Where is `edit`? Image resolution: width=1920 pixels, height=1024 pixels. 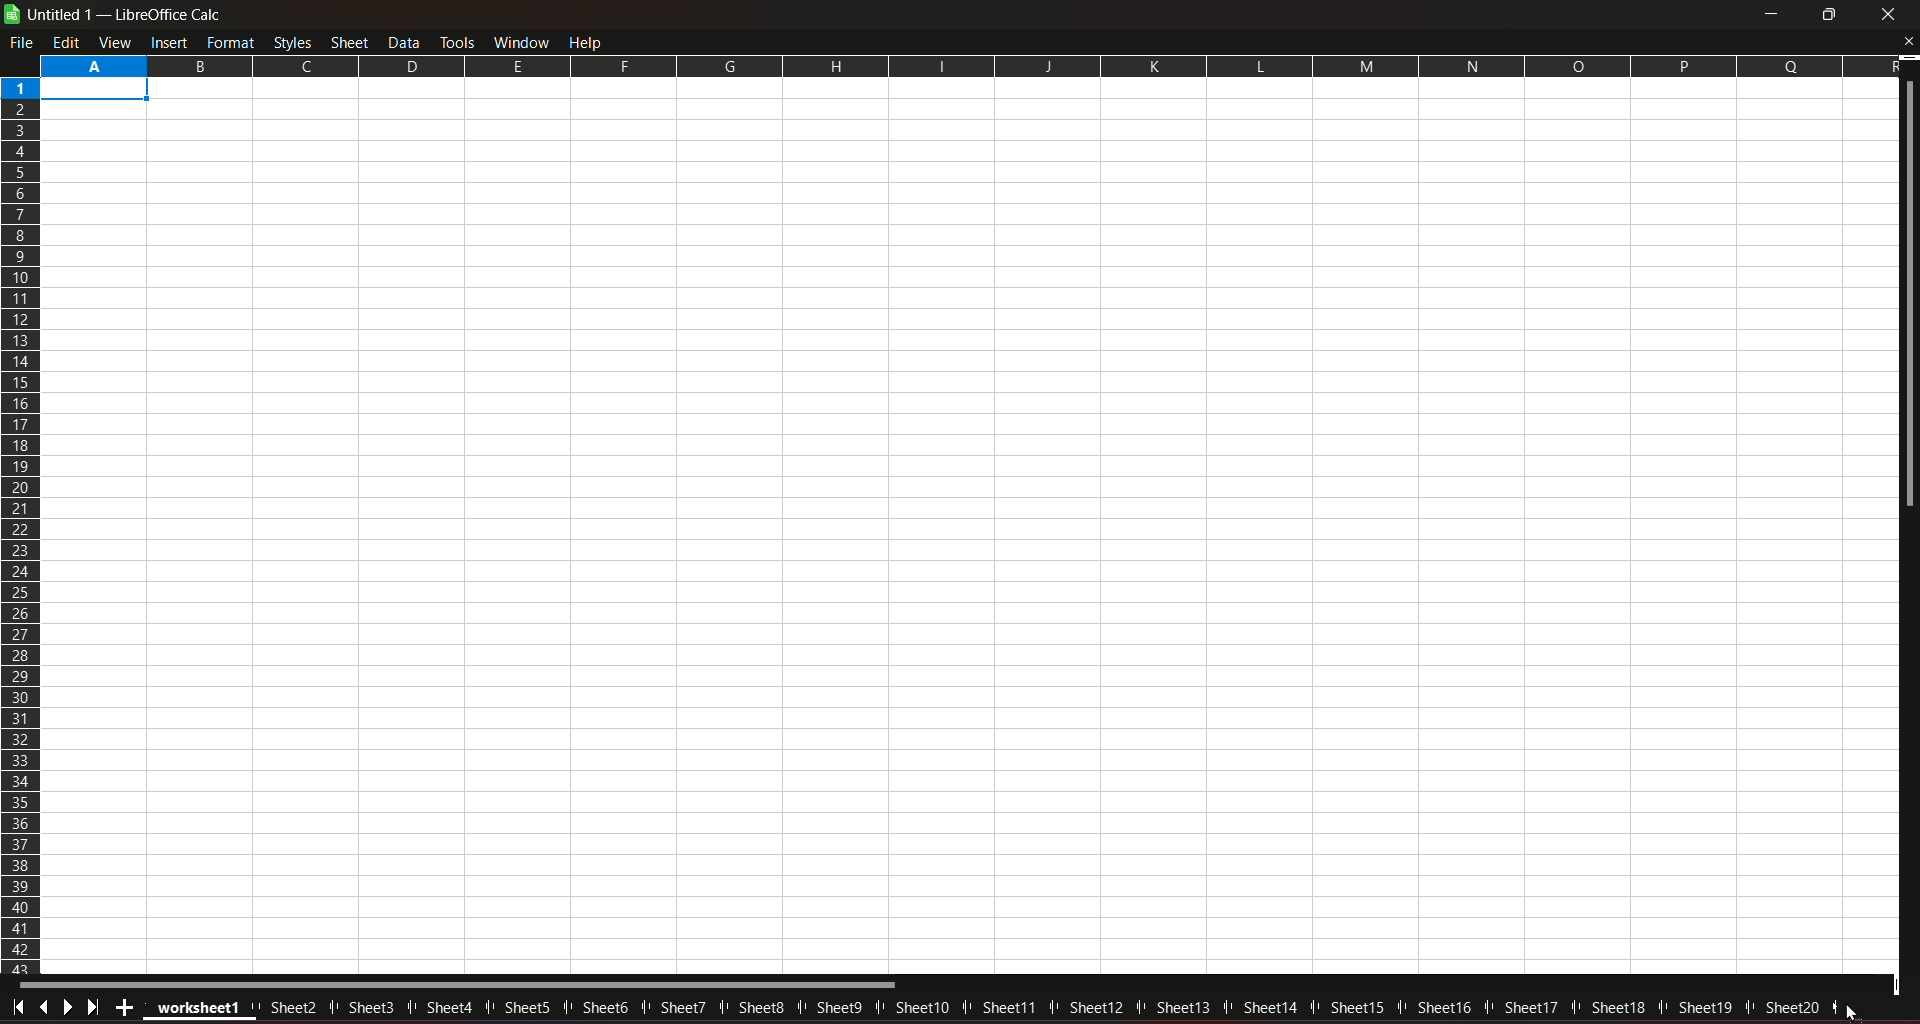 edit is located at coordinates (67, 42).